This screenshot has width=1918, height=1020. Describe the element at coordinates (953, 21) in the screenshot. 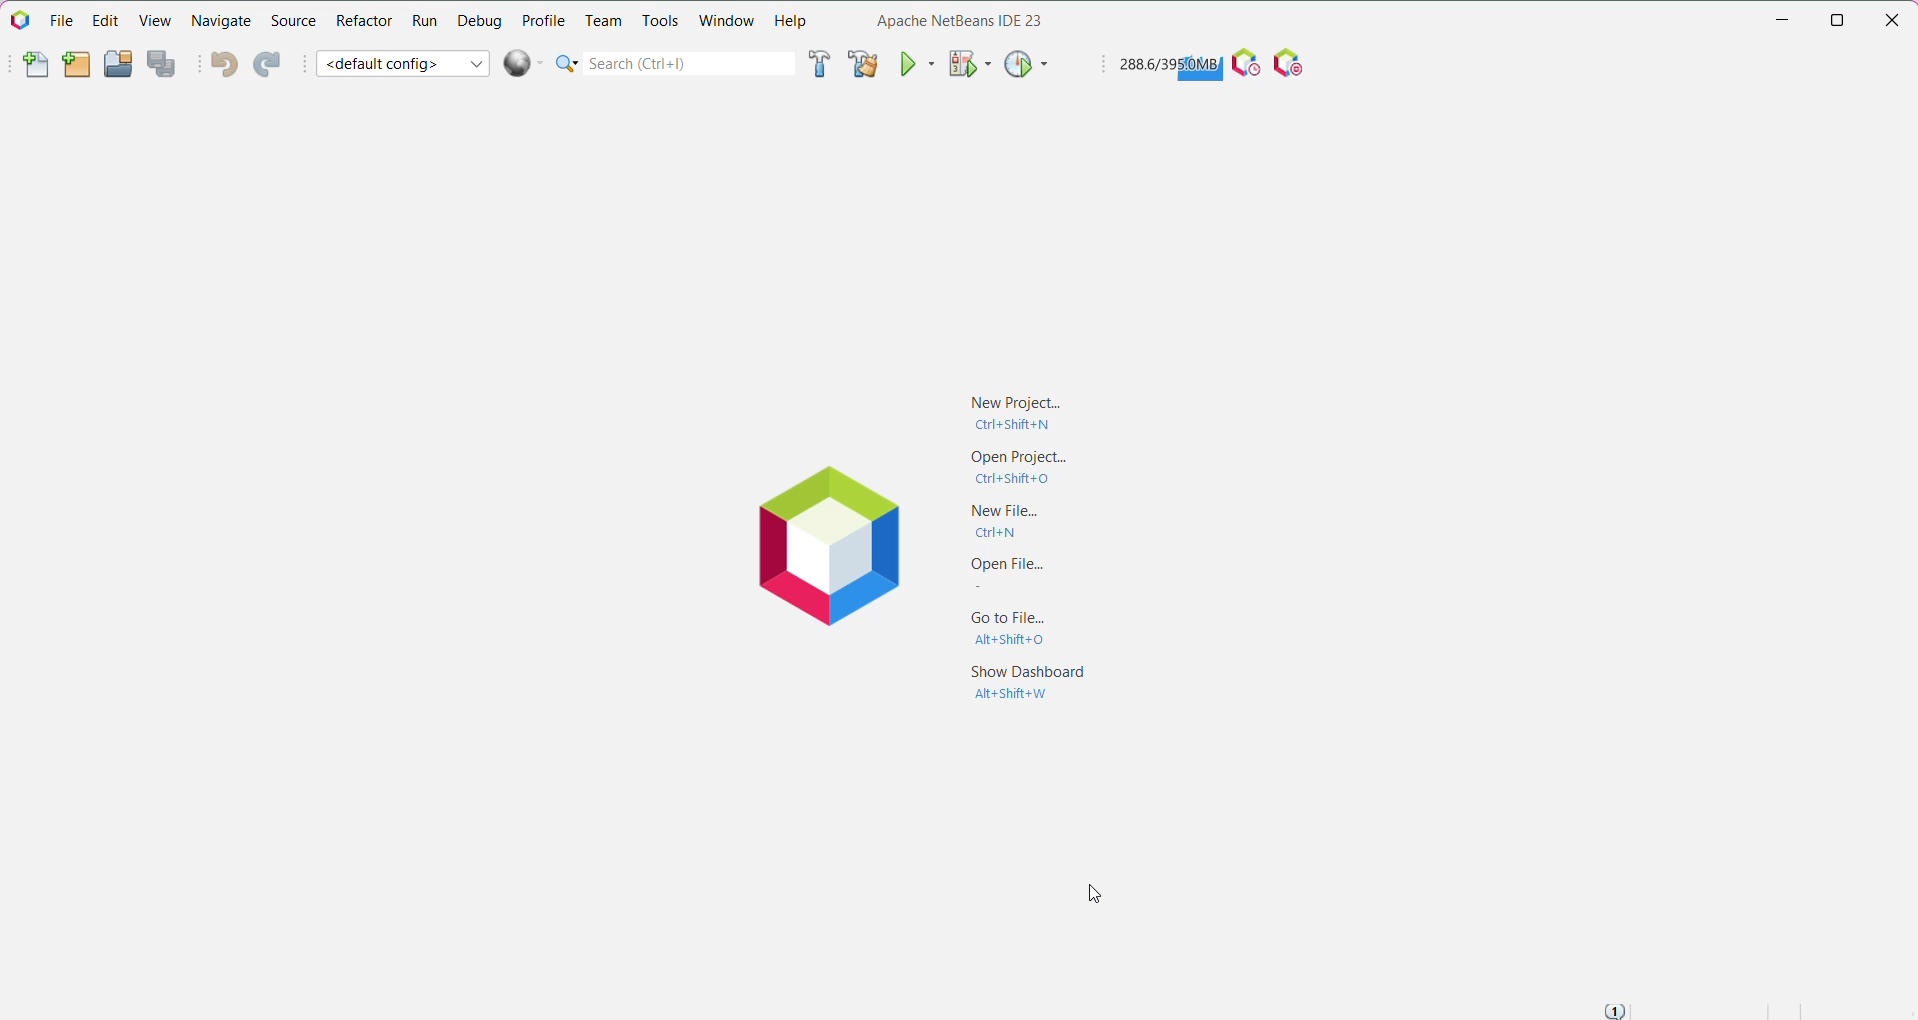

I see `Application Name` at that location.